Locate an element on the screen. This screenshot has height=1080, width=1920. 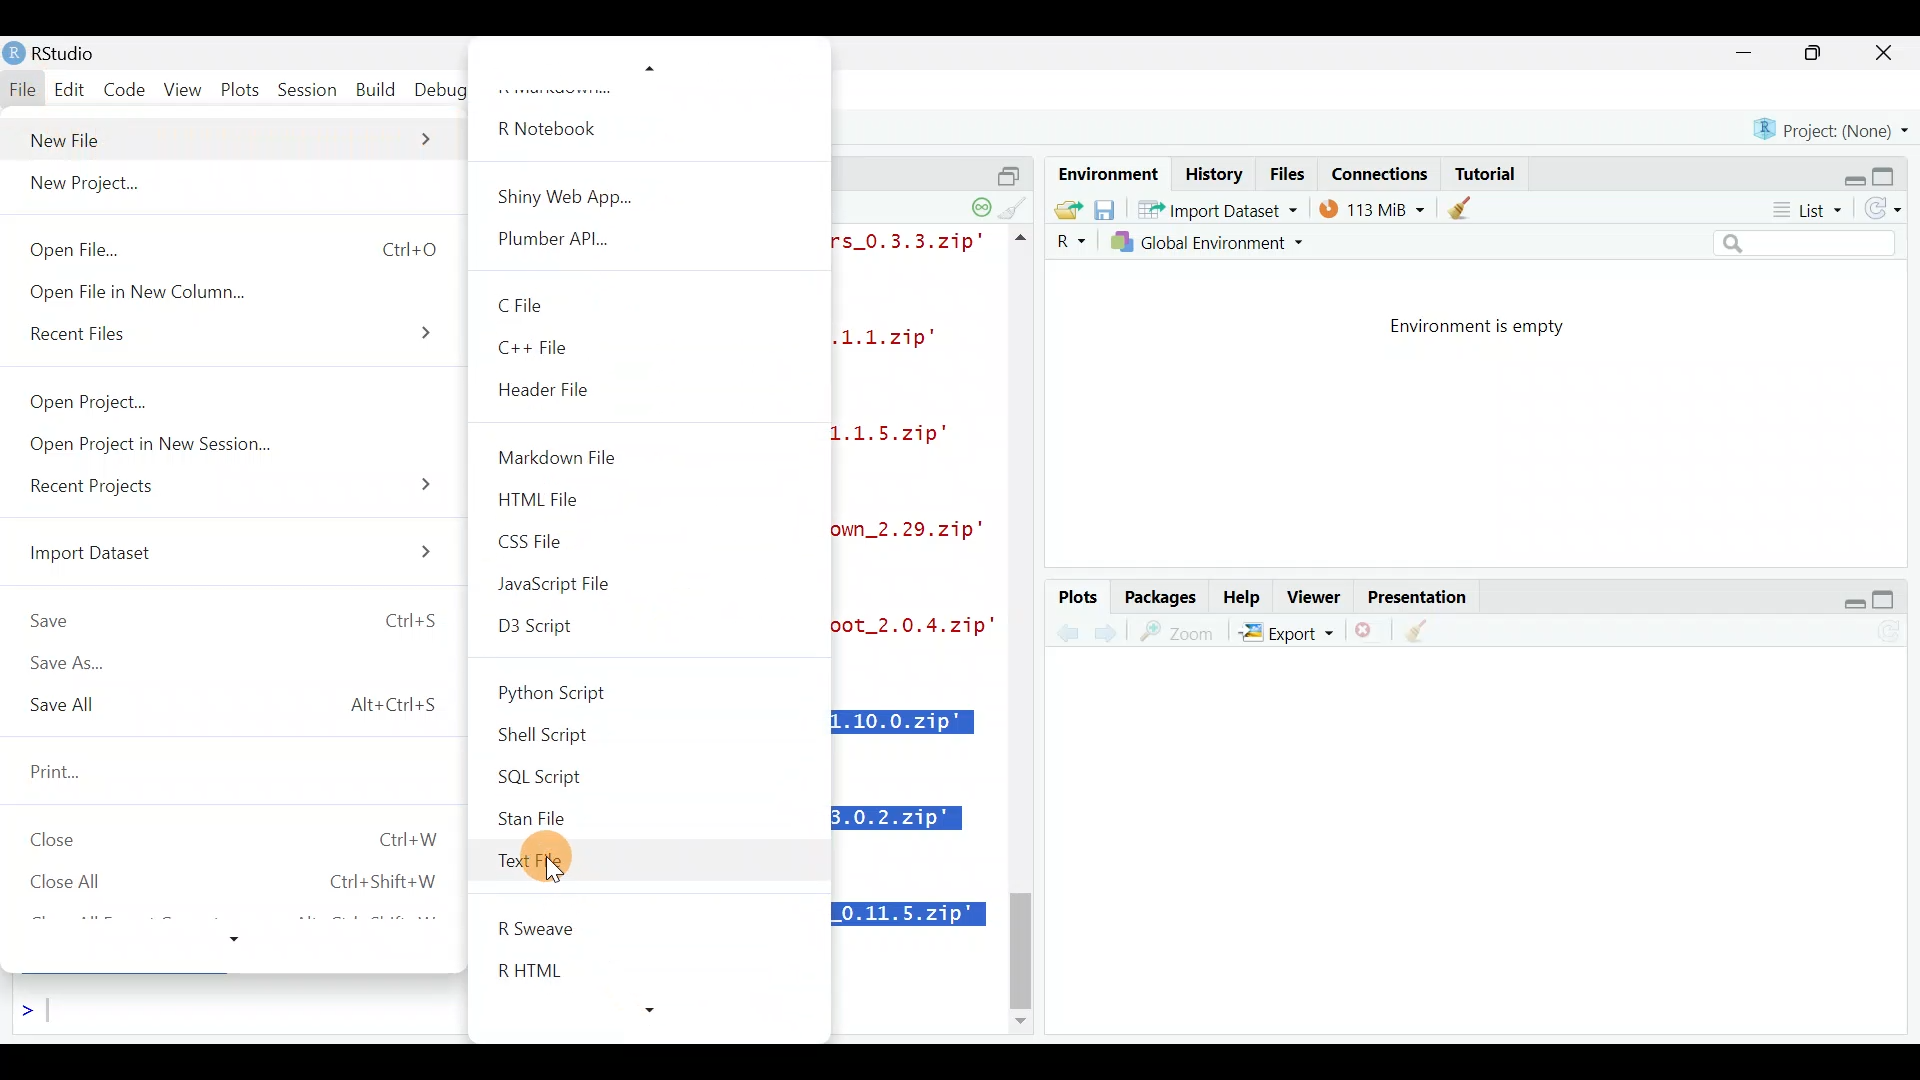
Packages is located at coordinates (1159, 596).